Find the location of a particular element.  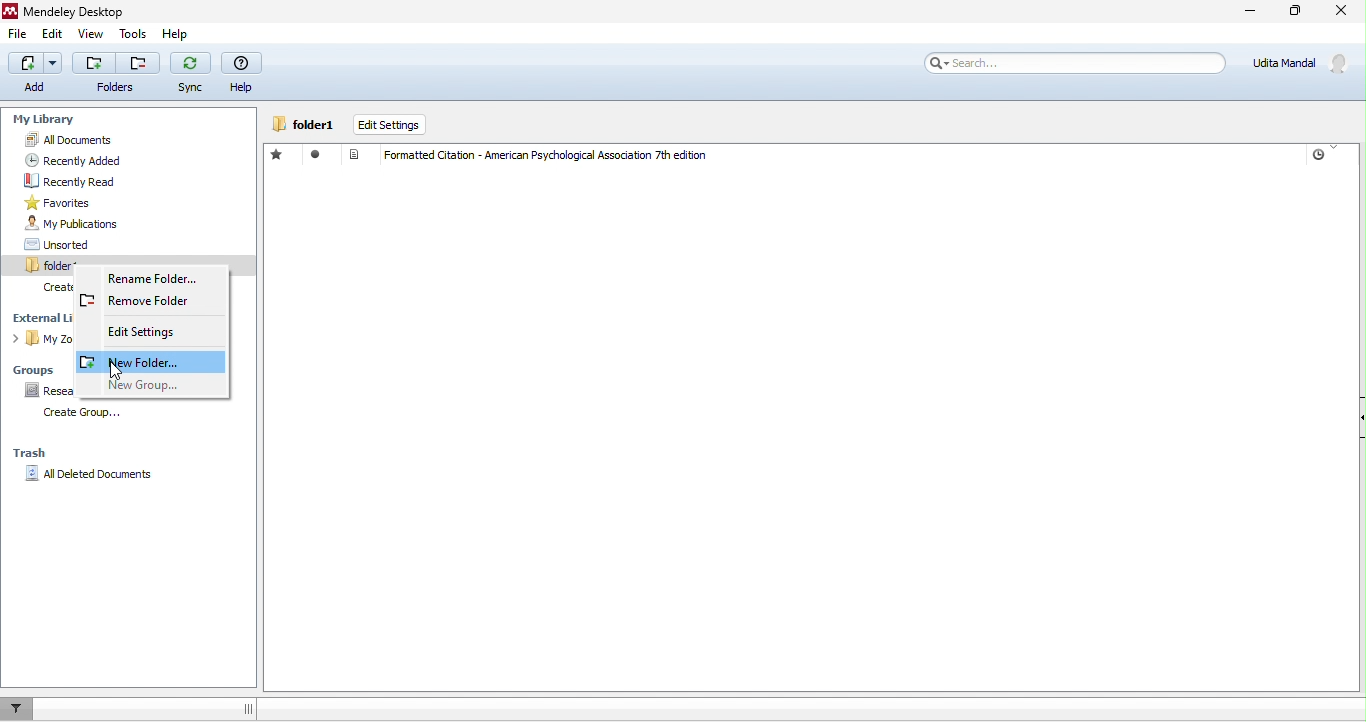

unsorted is located at coordinates (69, 244).